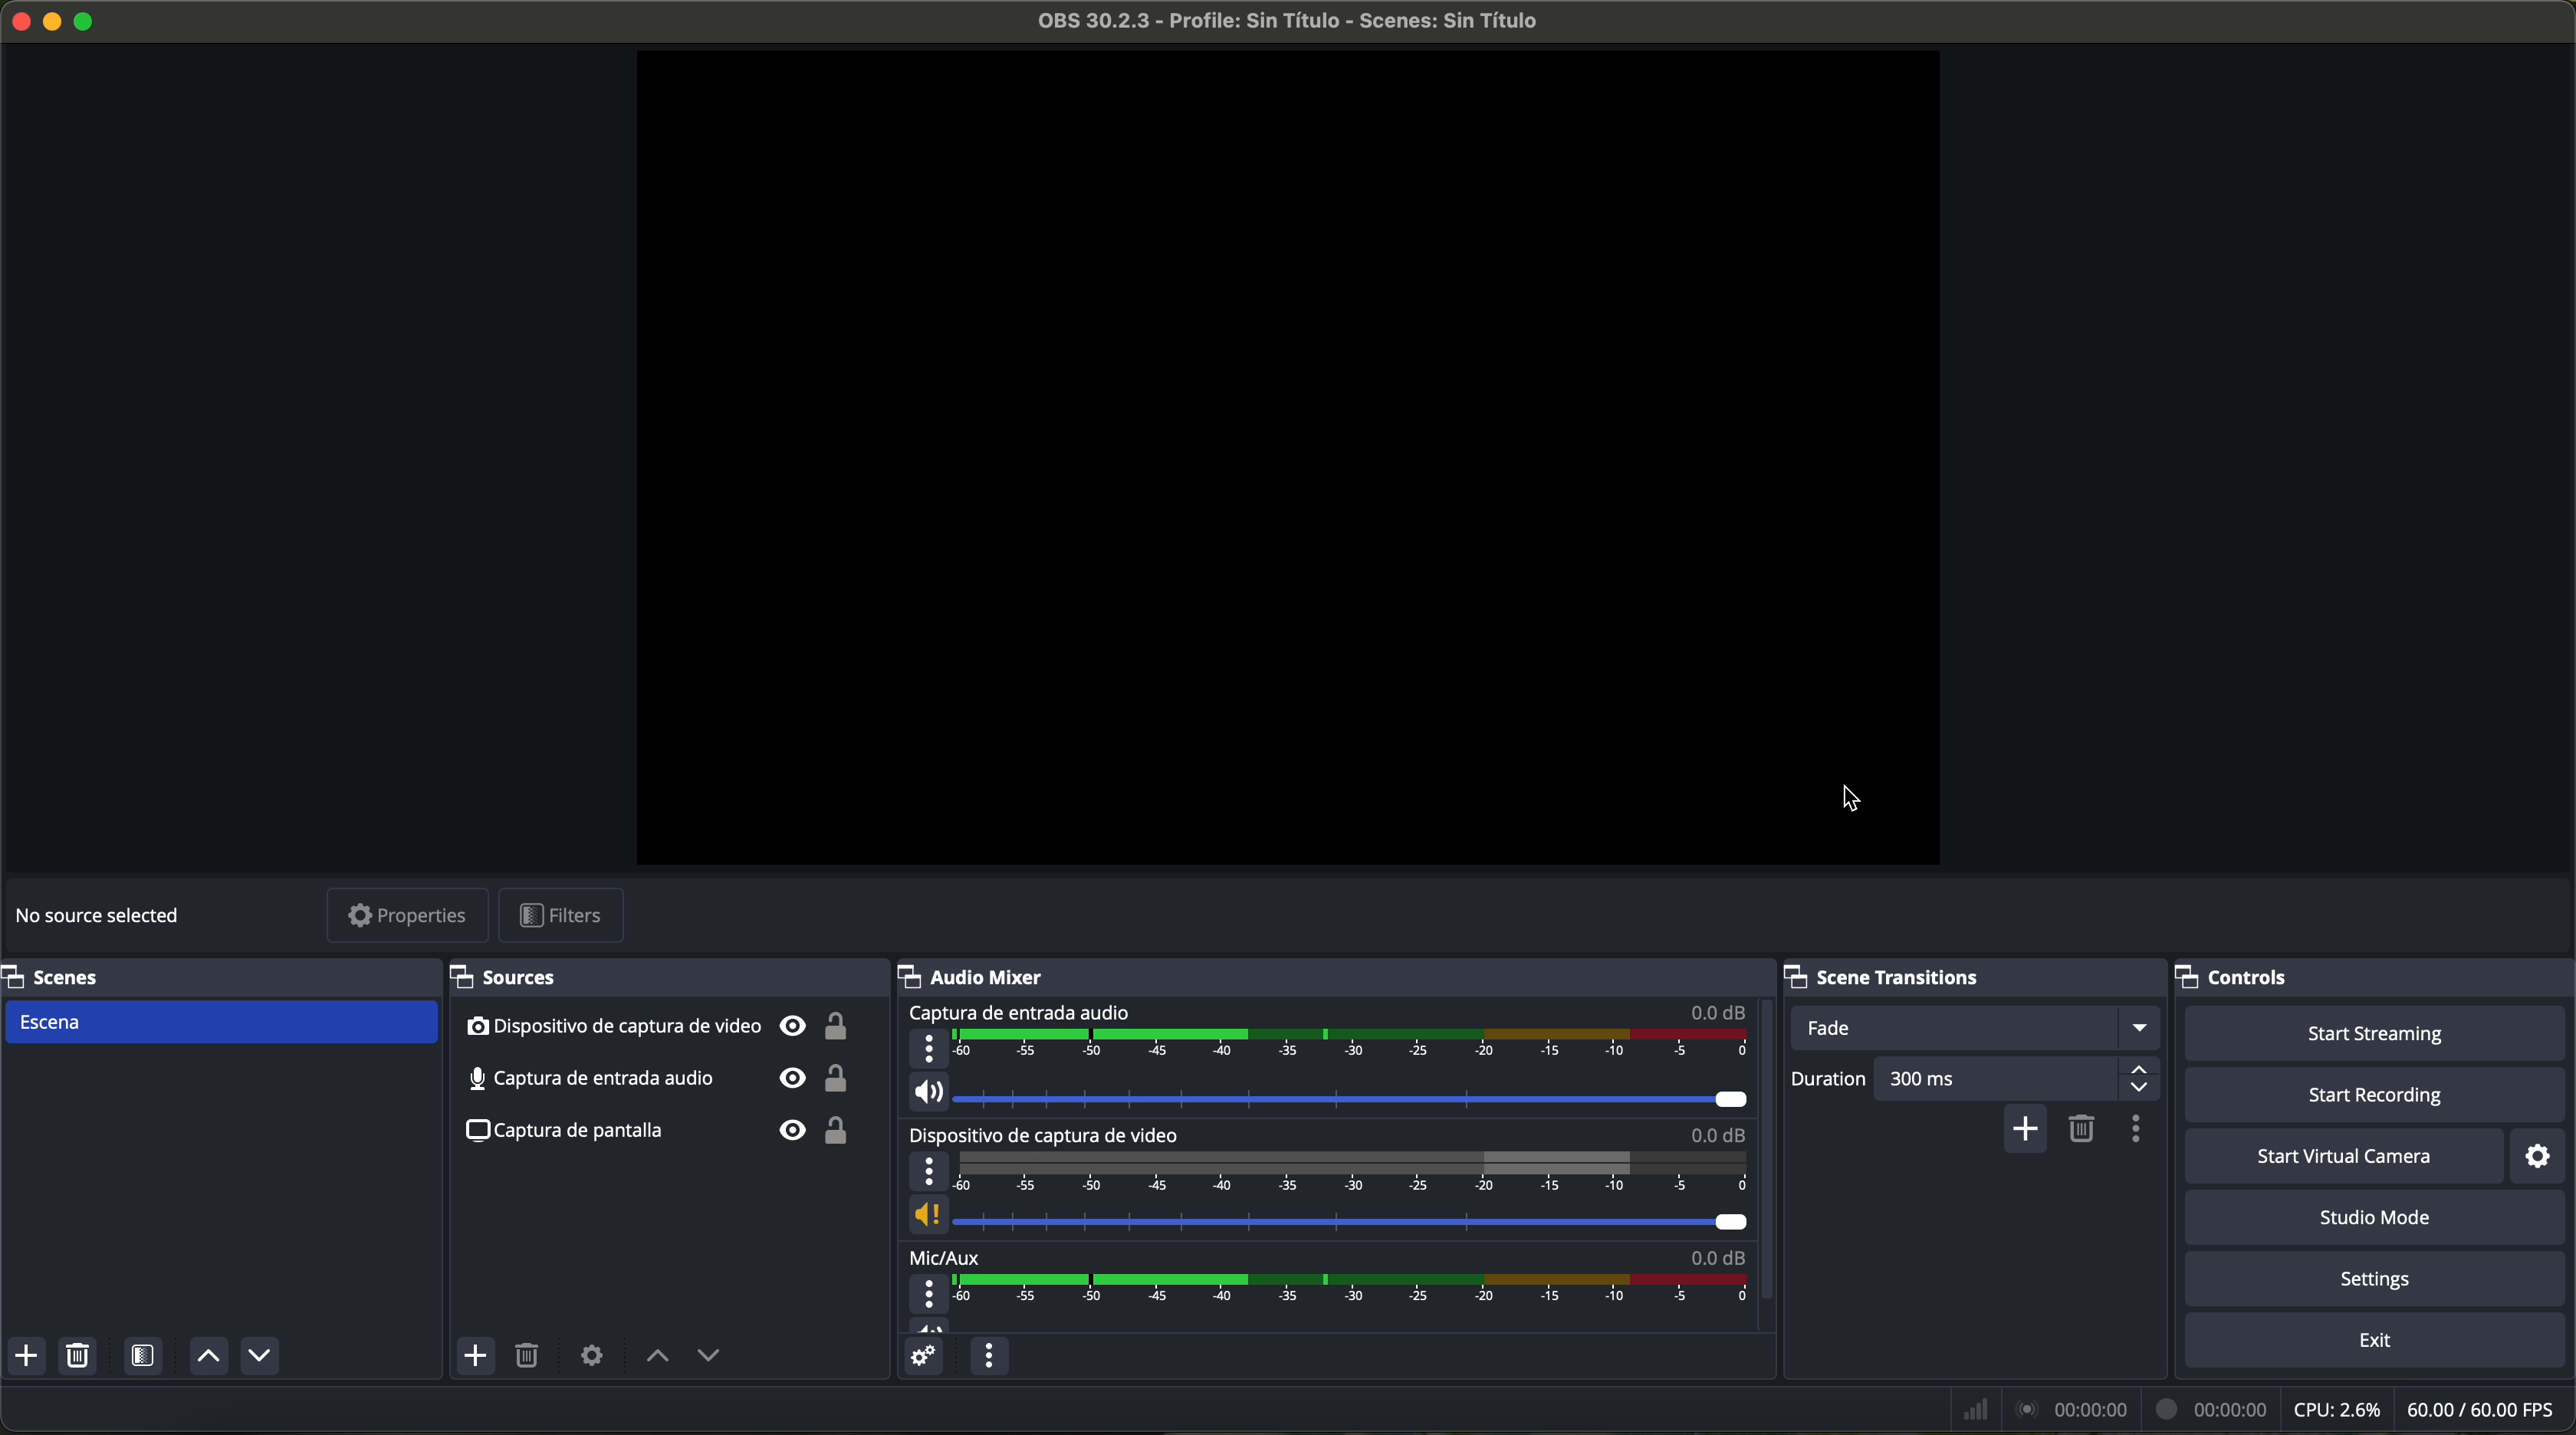  I want to click on fade, so click(1980, 1028).